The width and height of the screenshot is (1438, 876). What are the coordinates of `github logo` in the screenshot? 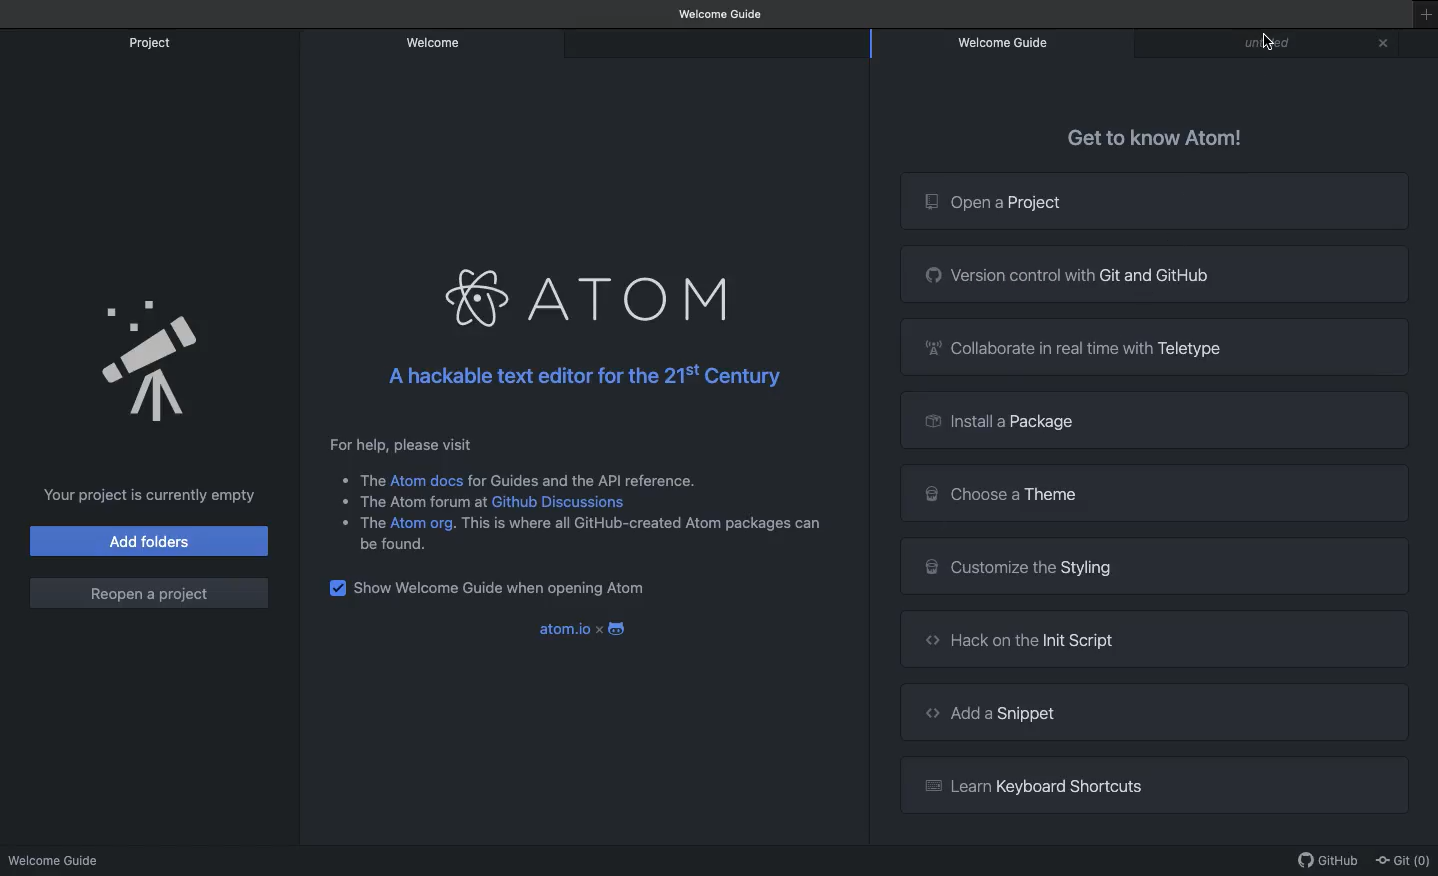 It's located at (930, 273).